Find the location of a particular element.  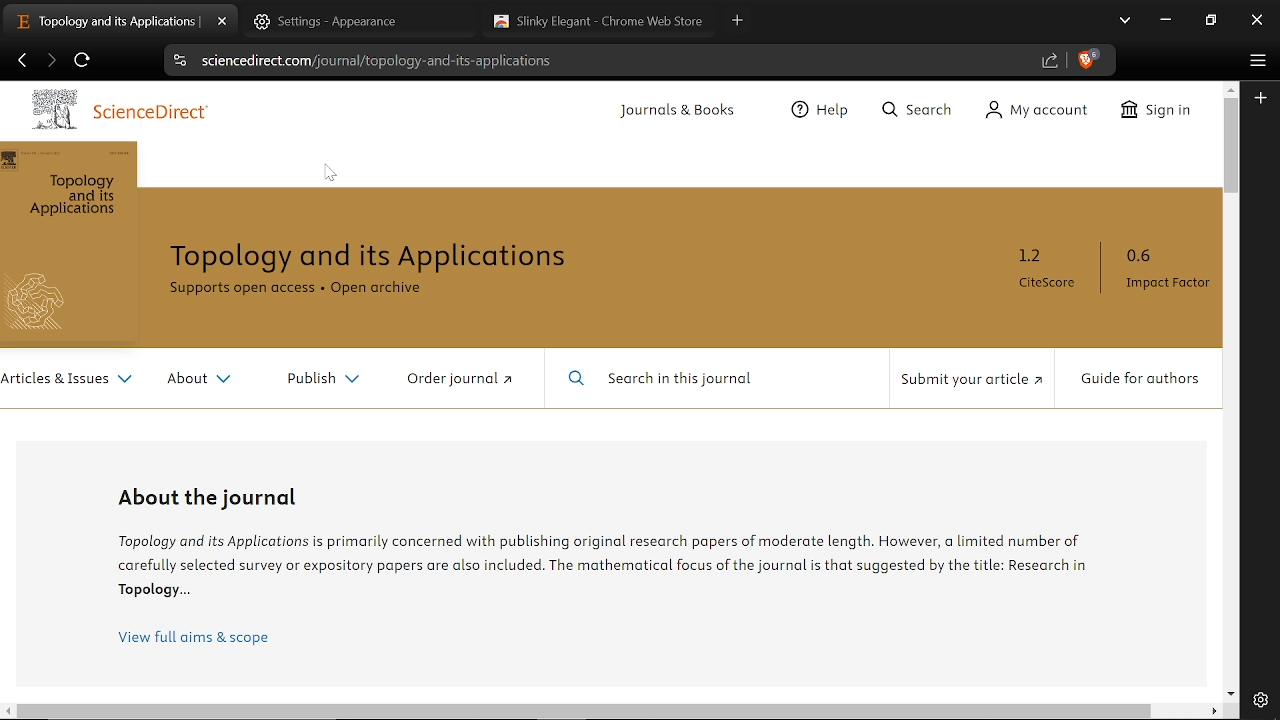

Topology and its Applications is located at coordinates (368, 254).